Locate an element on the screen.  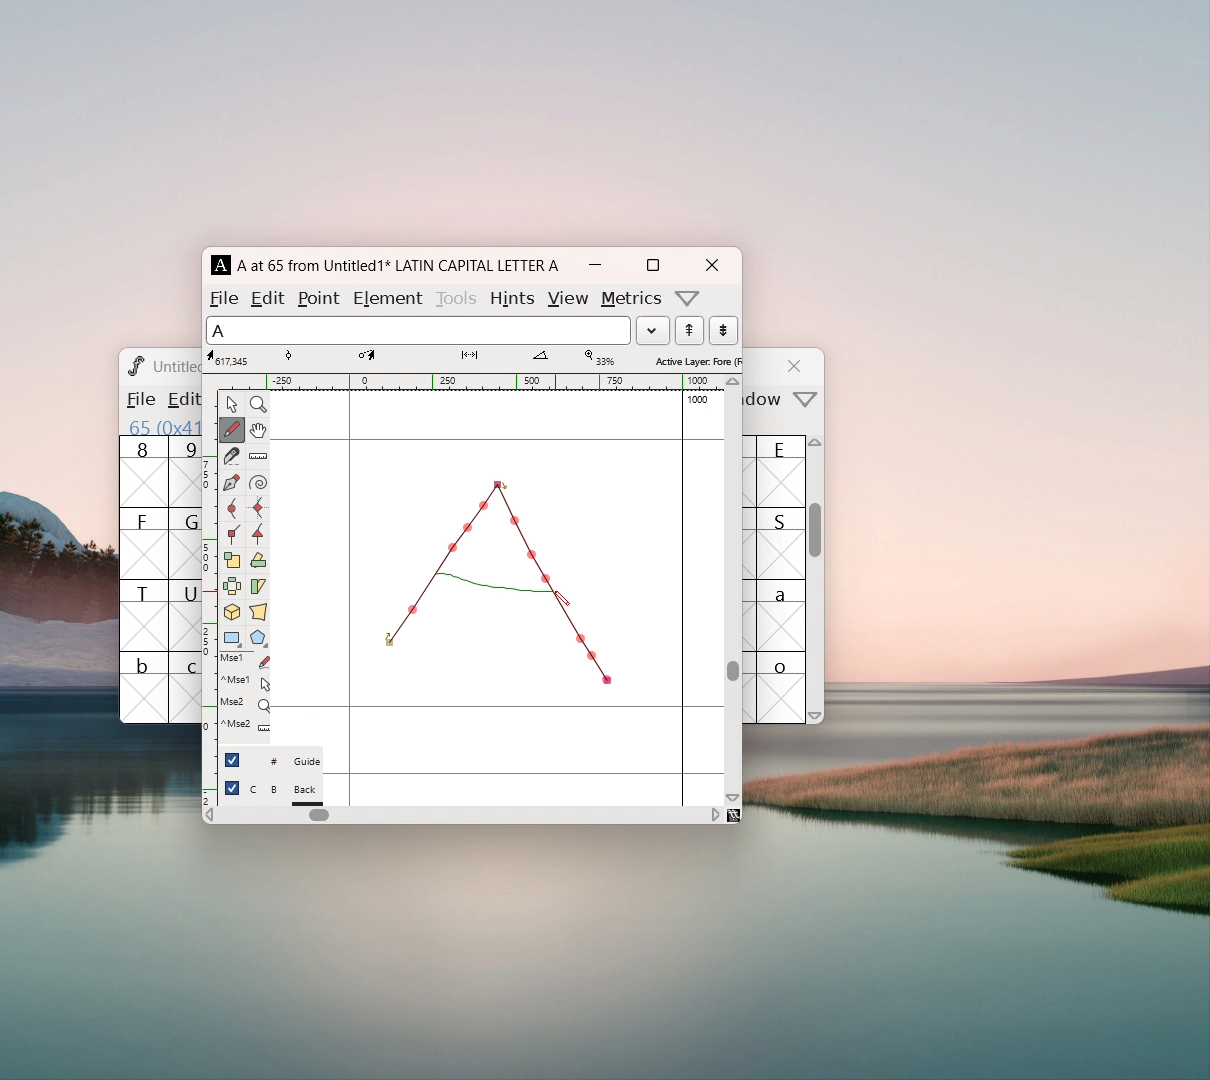
Untitled? Untitled1.sfd (1508859-1) is located at coordinates (177, 366).